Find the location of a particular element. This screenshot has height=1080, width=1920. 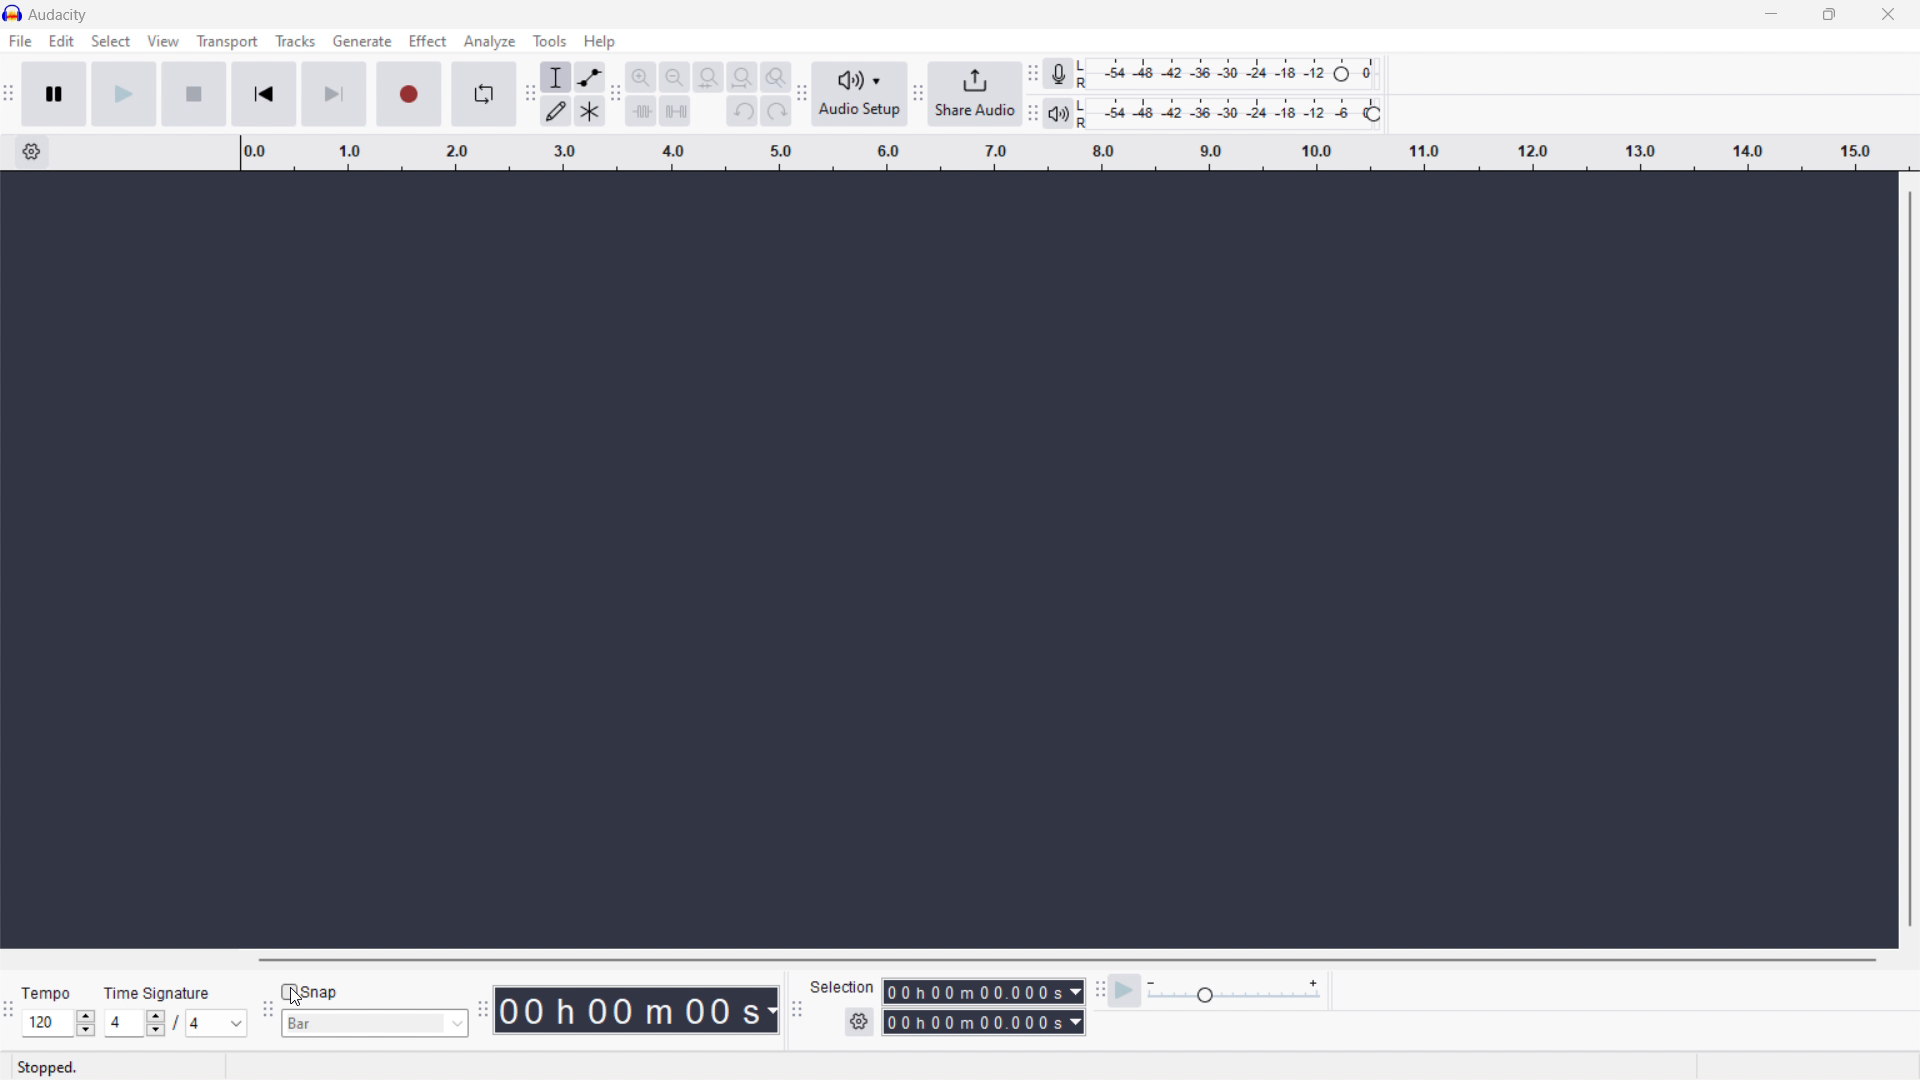

redo is located at coordinates (776, 110).